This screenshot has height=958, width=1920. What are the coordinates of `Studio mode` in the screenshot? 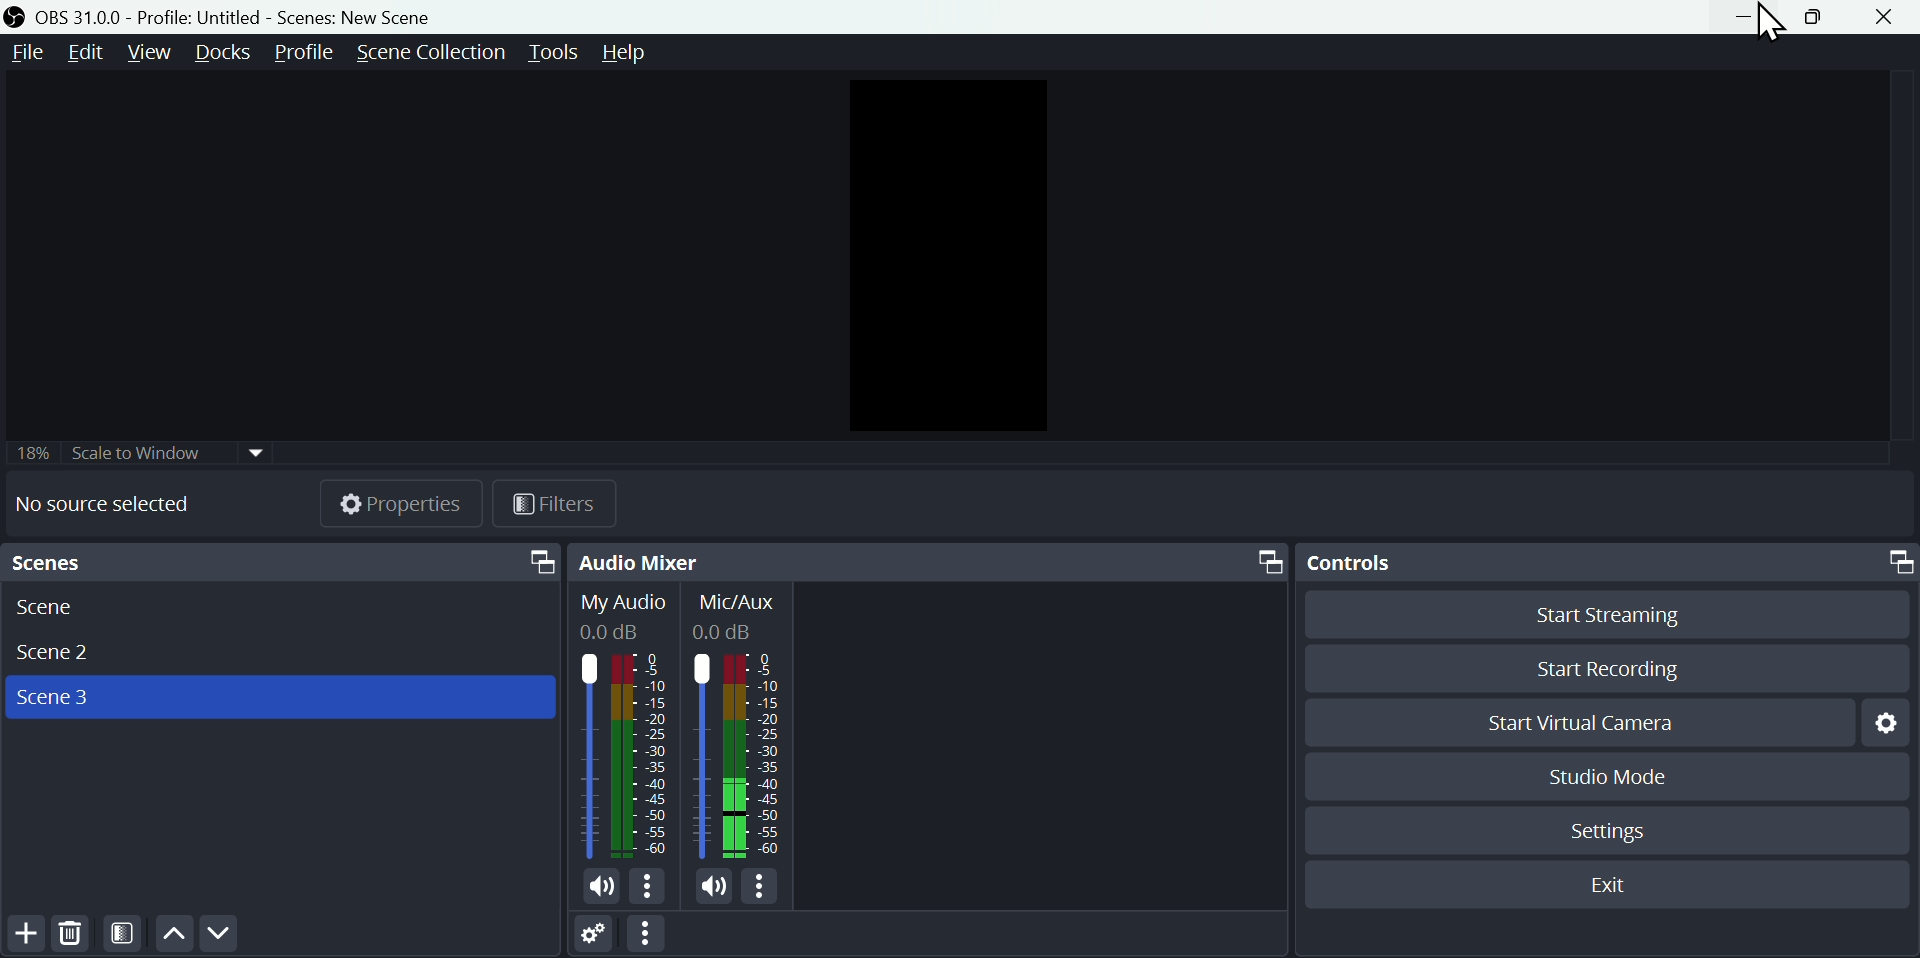 It's located at (1601, 777).